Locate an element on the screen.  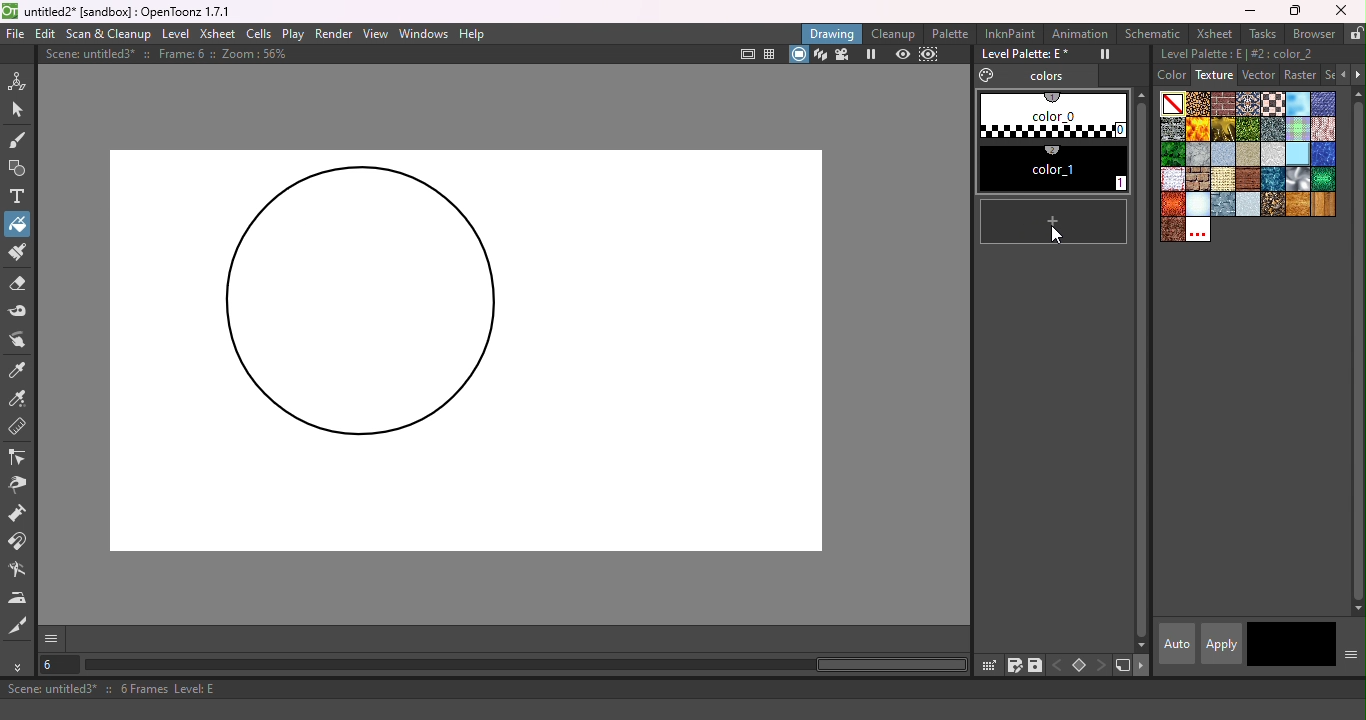
Arabesque.bmp is located at coordinates (1198, 103).